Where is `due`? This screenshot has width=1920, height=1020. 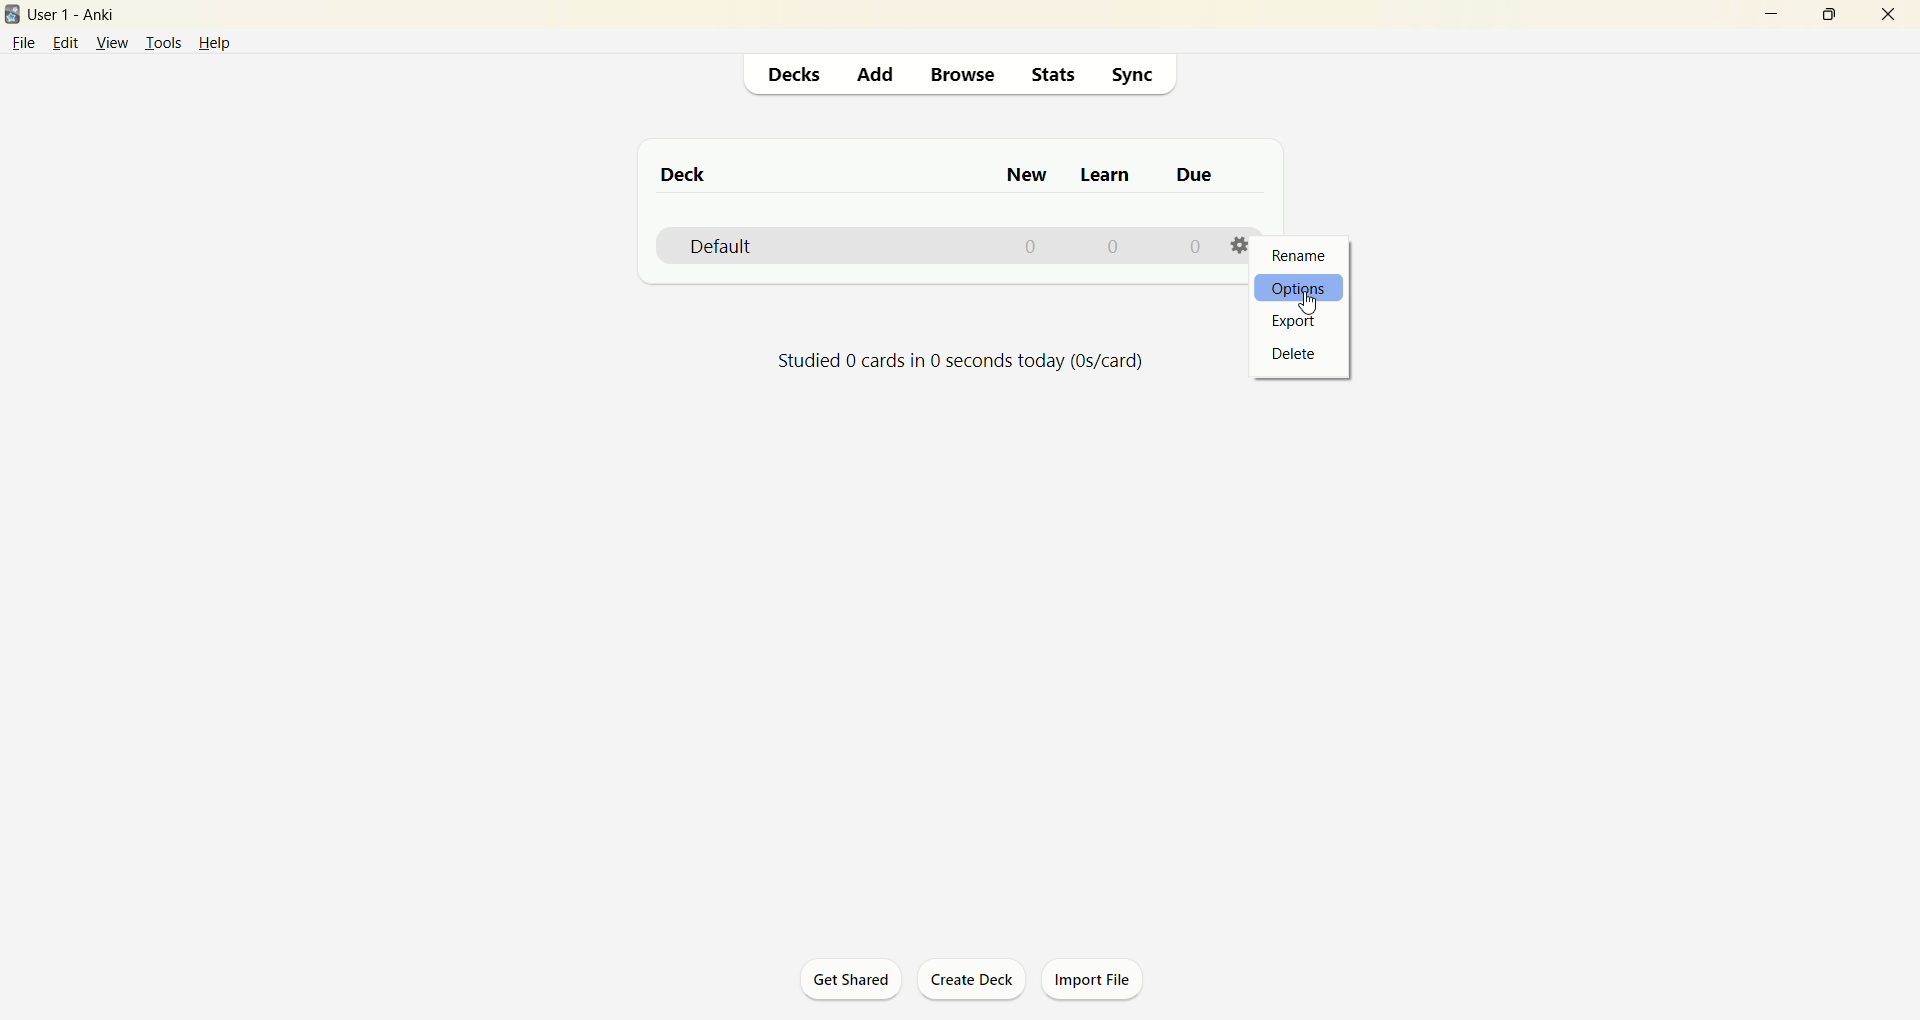 due is located at coordinates (1197, 175).